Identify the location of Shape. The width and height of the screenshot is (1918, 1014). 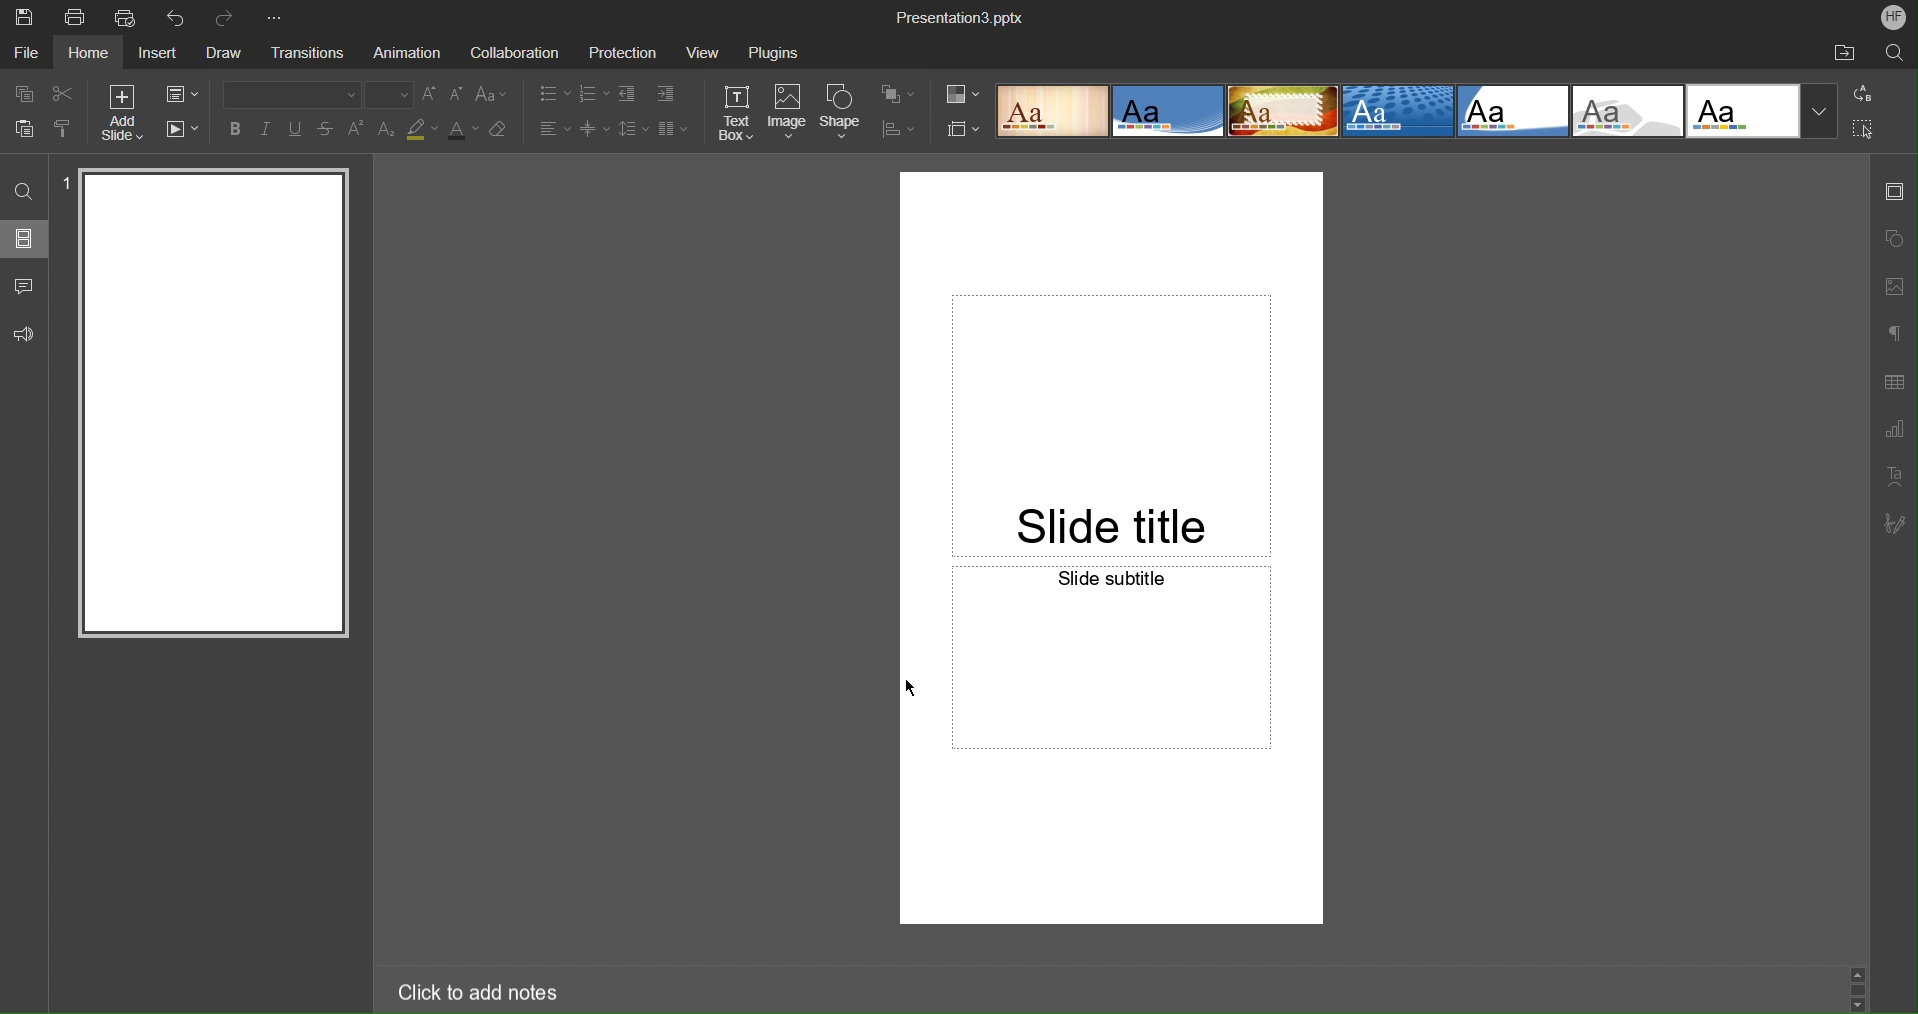
(843, 112).